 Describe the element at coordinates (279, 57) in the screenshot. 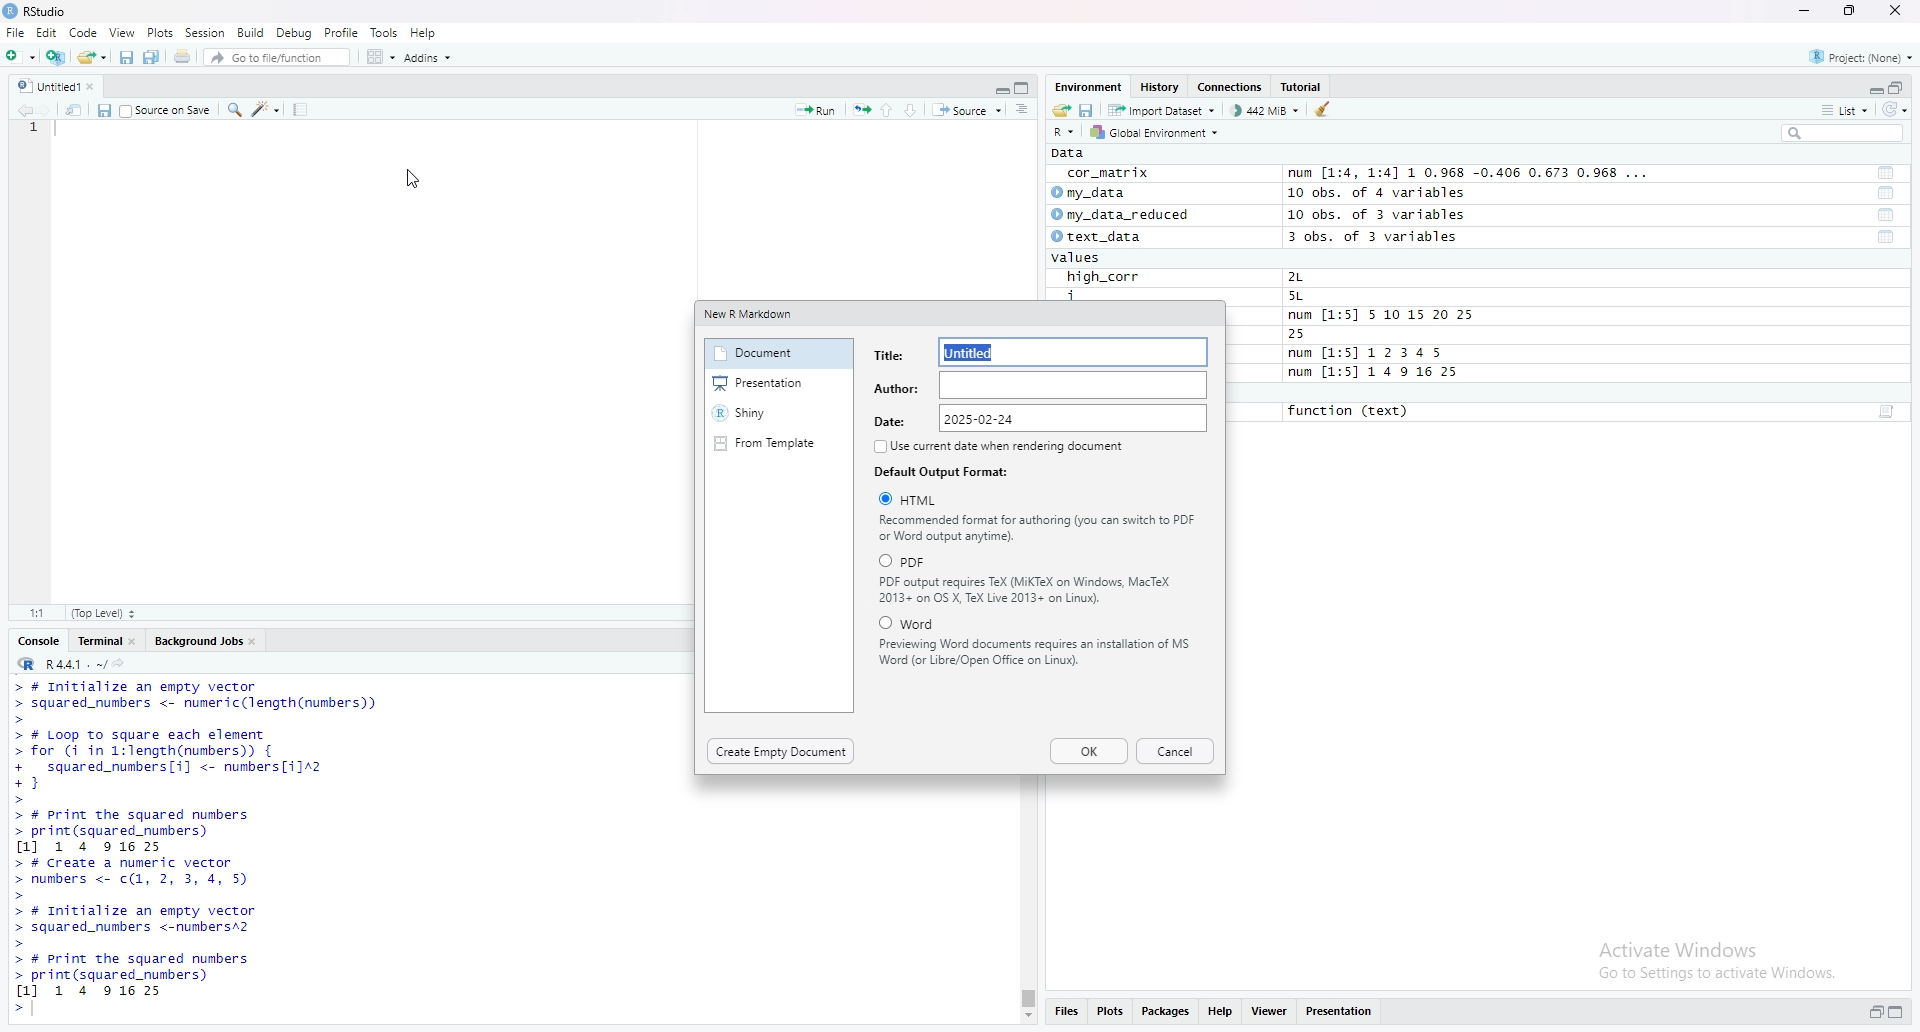

I see `Go to file/function` at that location.